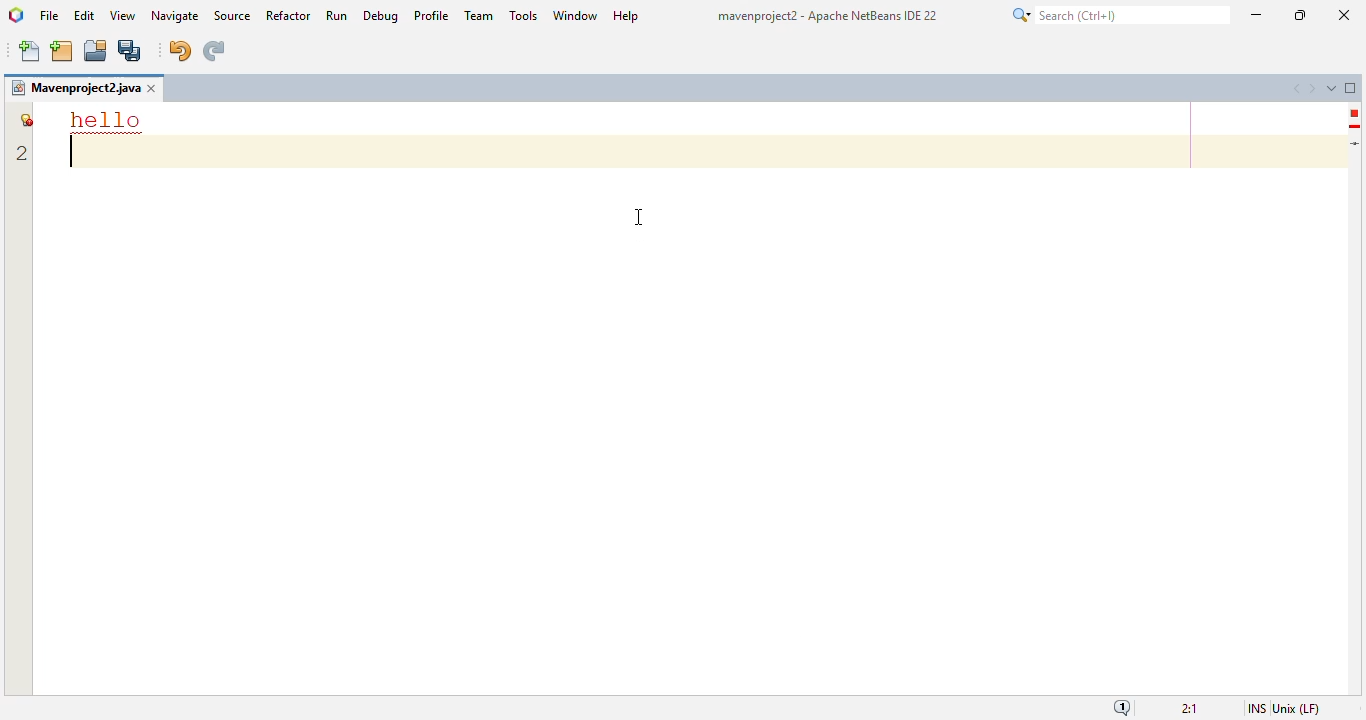 This screenshot has height=720, width=1366. I want to click on close window, so click(154, 88).